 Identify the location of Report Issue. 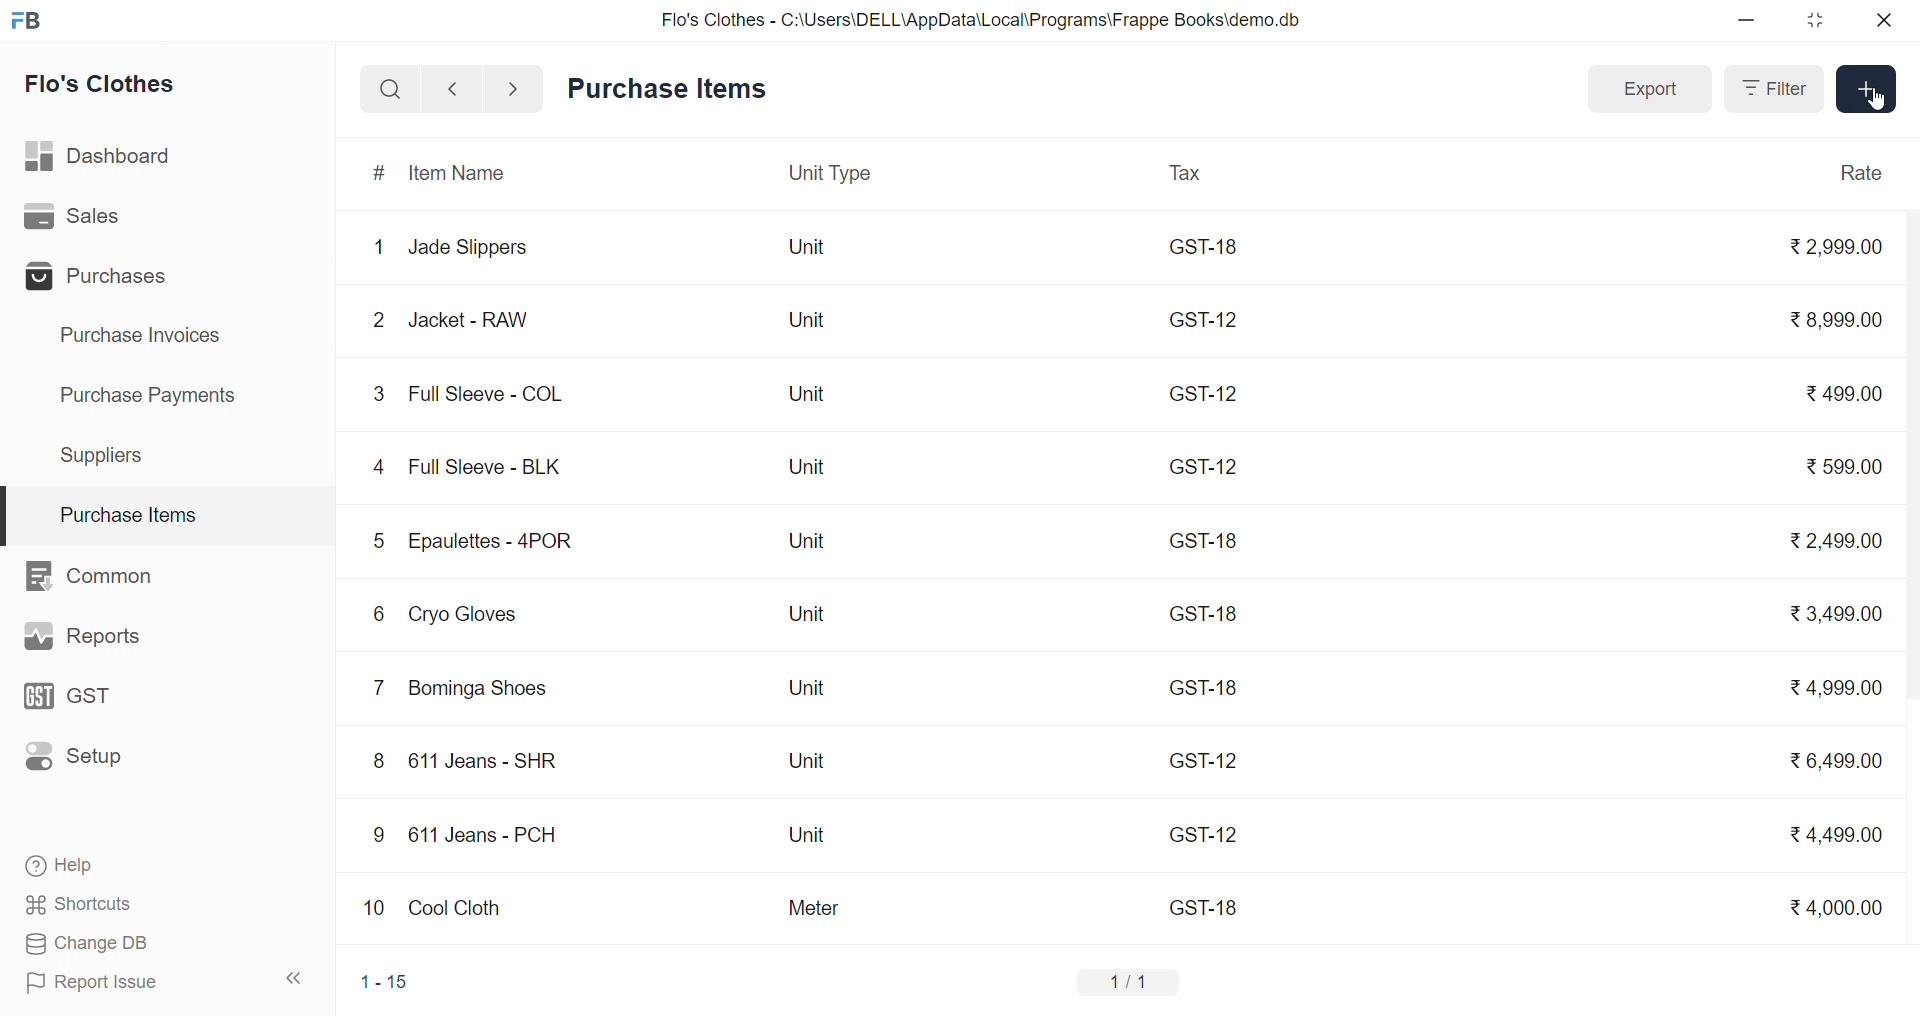
(125, 981).